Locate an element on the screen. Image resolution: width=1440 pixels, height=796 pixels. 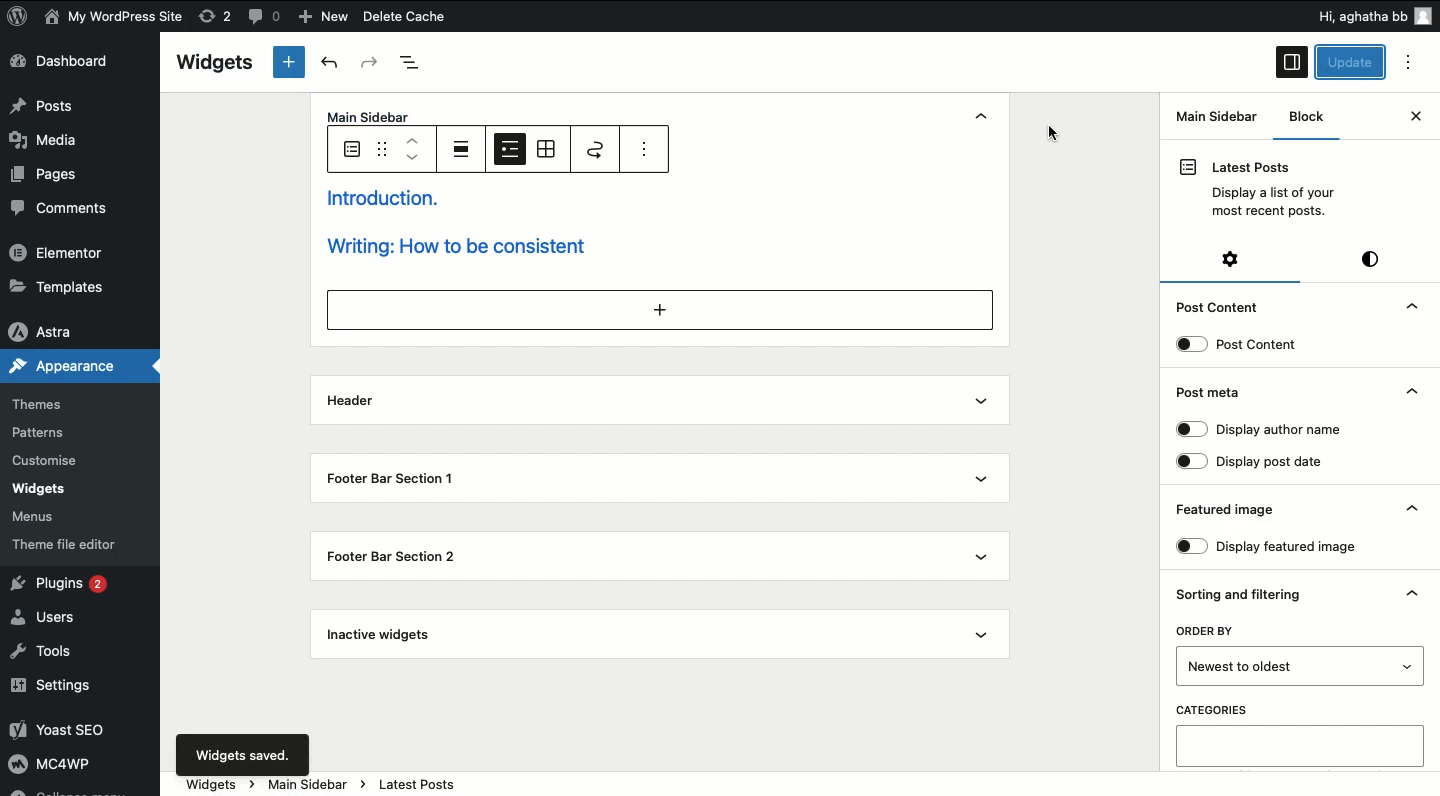
Post Content is located at coordinates (1220, 306).